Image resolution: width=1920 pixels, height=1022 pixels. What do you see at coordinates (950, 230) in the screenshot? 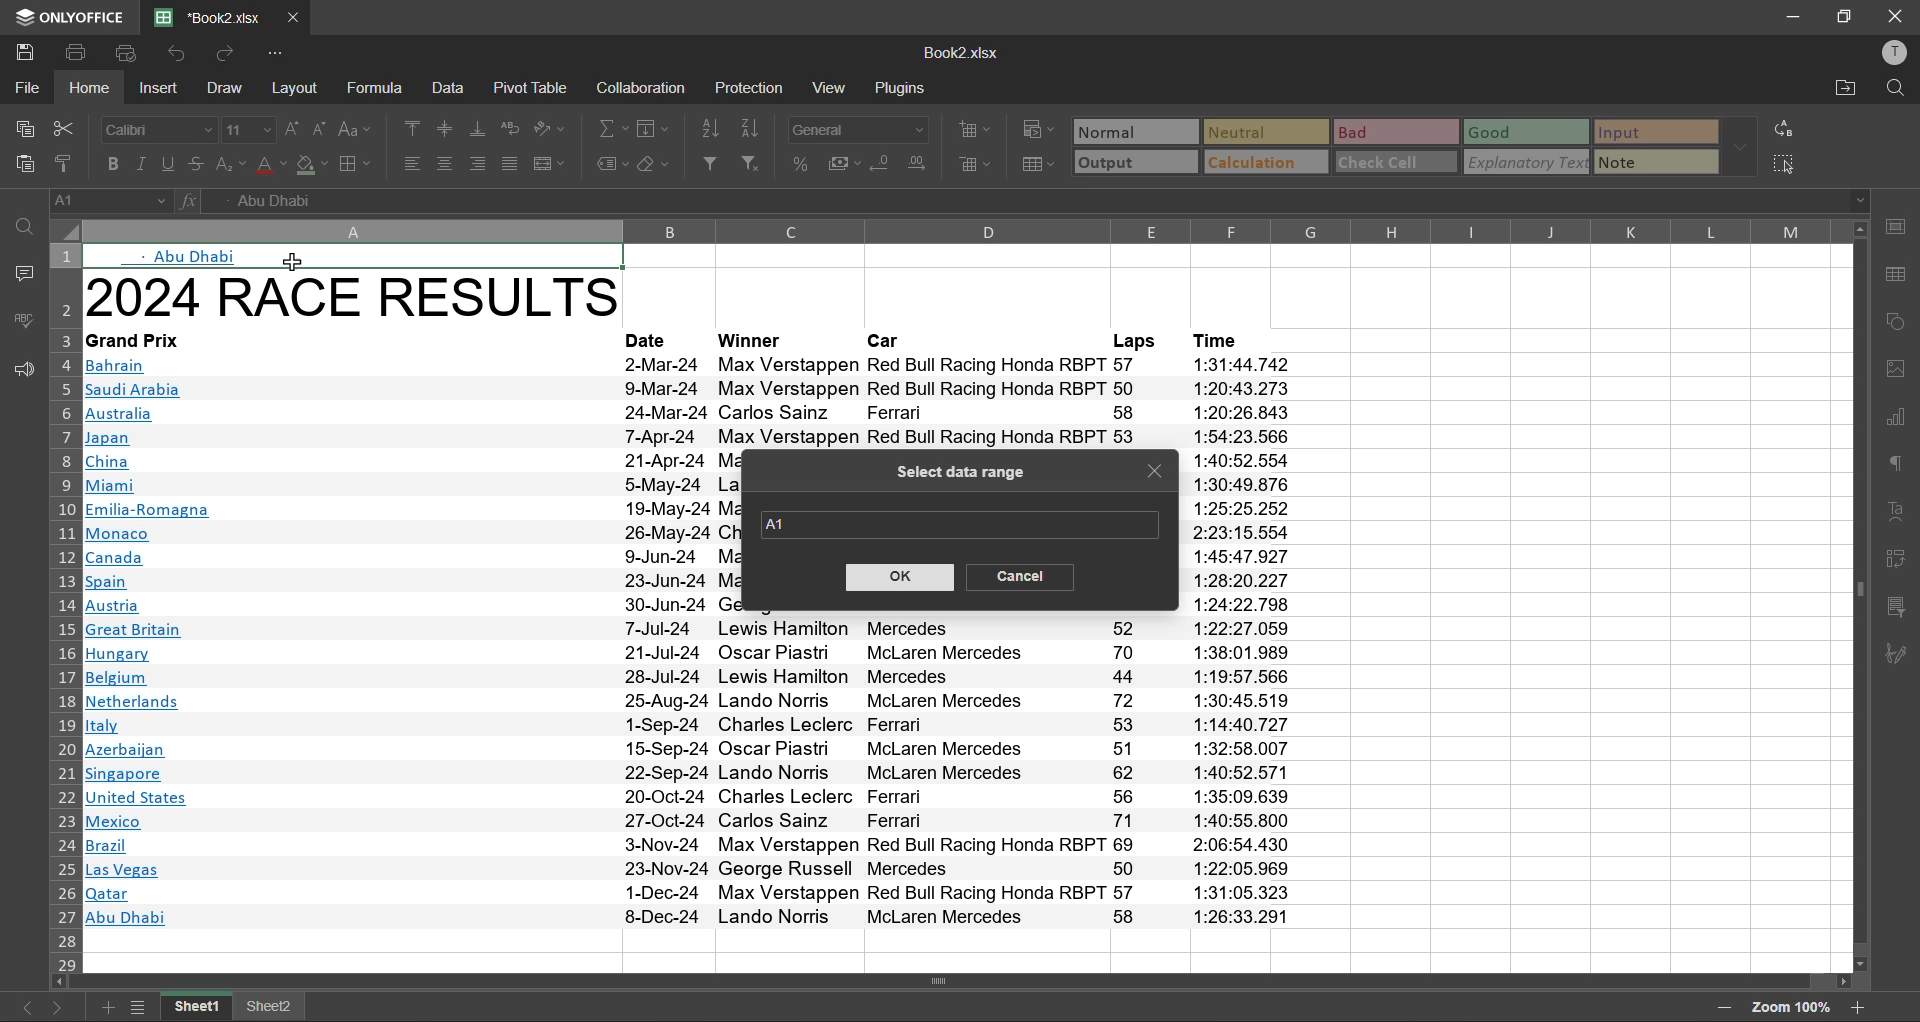
I see `column names` at bounding box center [950, 230].